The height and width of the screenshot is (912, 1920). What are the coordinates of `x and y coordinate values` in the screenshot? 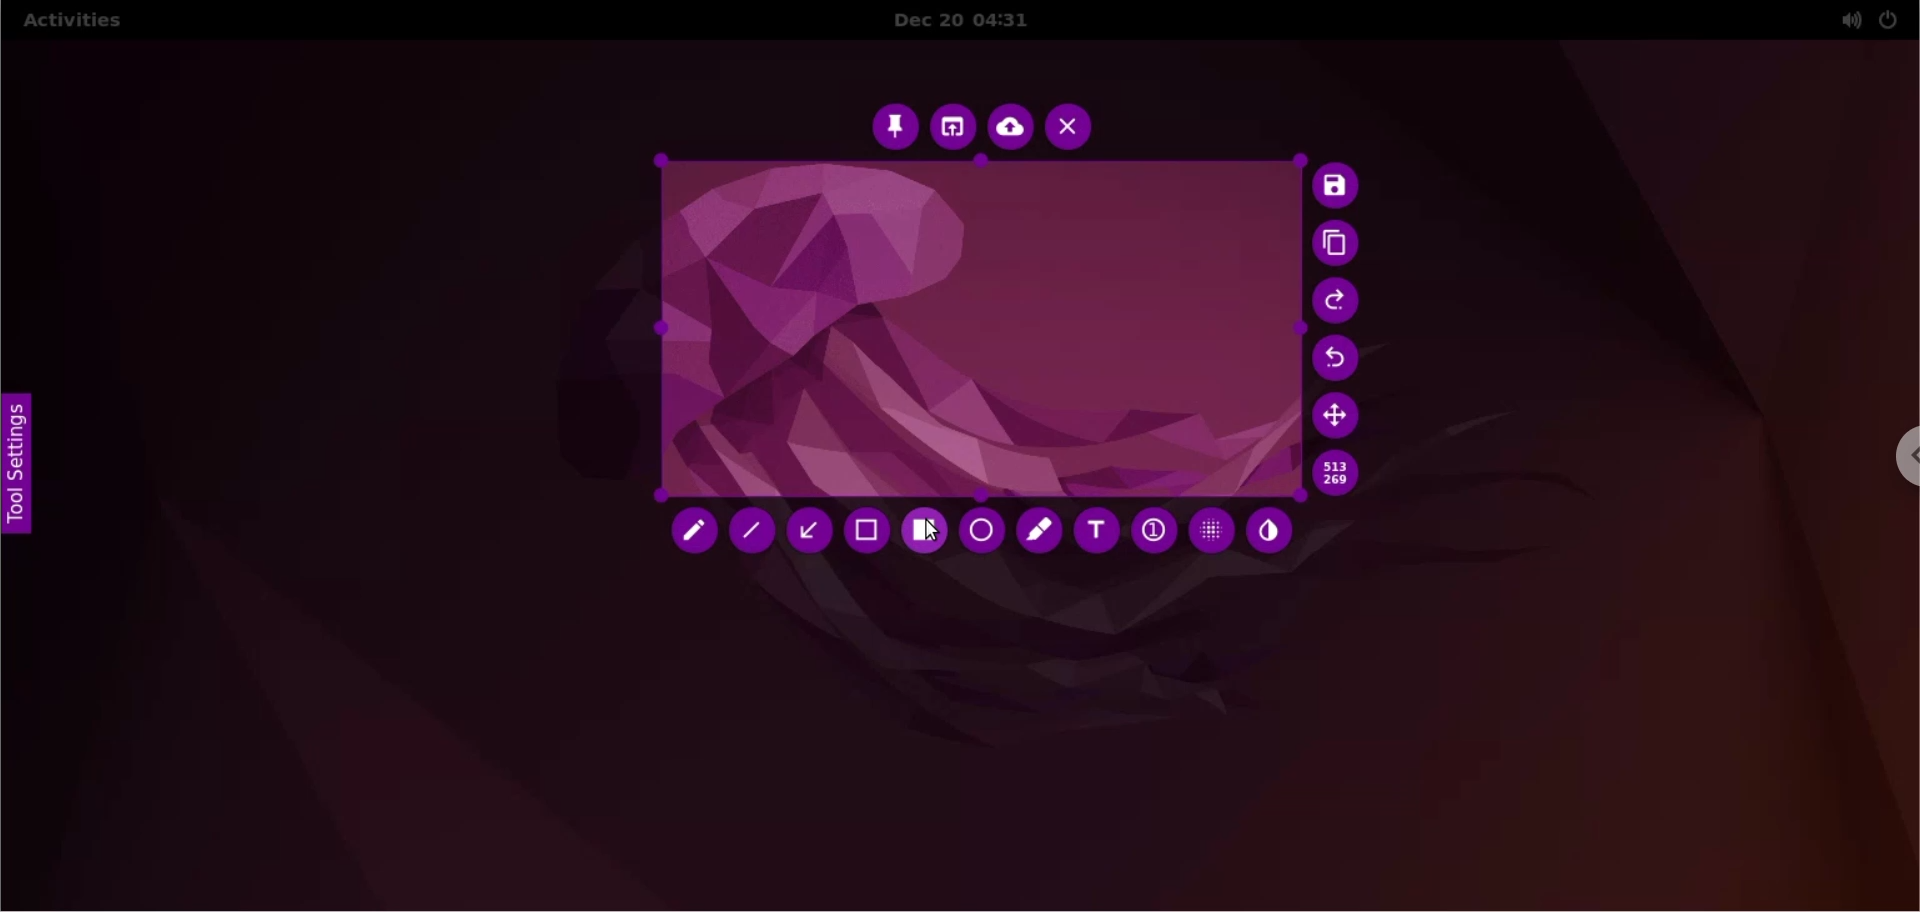 It's located at (1341, 476).